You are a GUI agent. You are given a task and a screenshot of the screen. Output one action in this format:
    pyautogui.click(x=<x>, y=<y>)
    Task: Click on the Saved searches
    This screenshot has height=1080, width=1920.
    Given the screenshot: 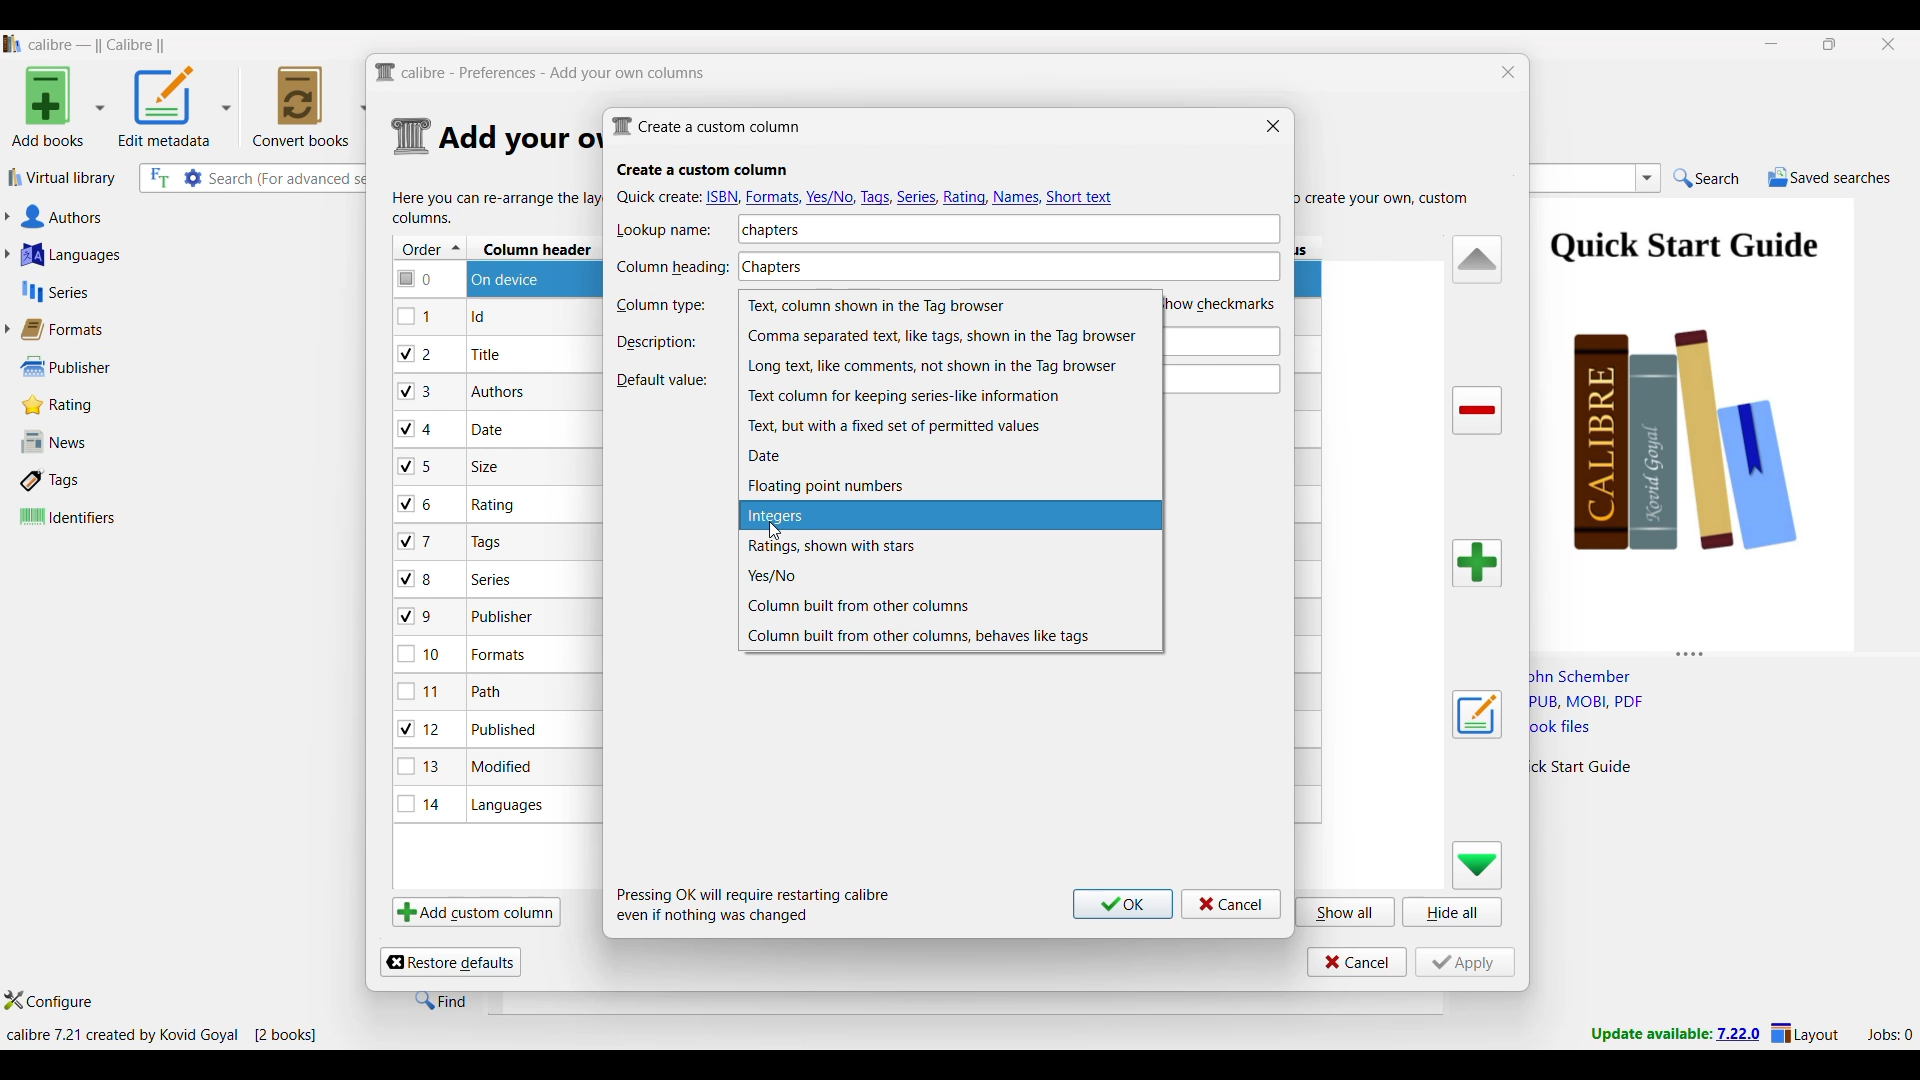 What is the action you would take?
    pyautogui.click(x=1829, y=177)
    